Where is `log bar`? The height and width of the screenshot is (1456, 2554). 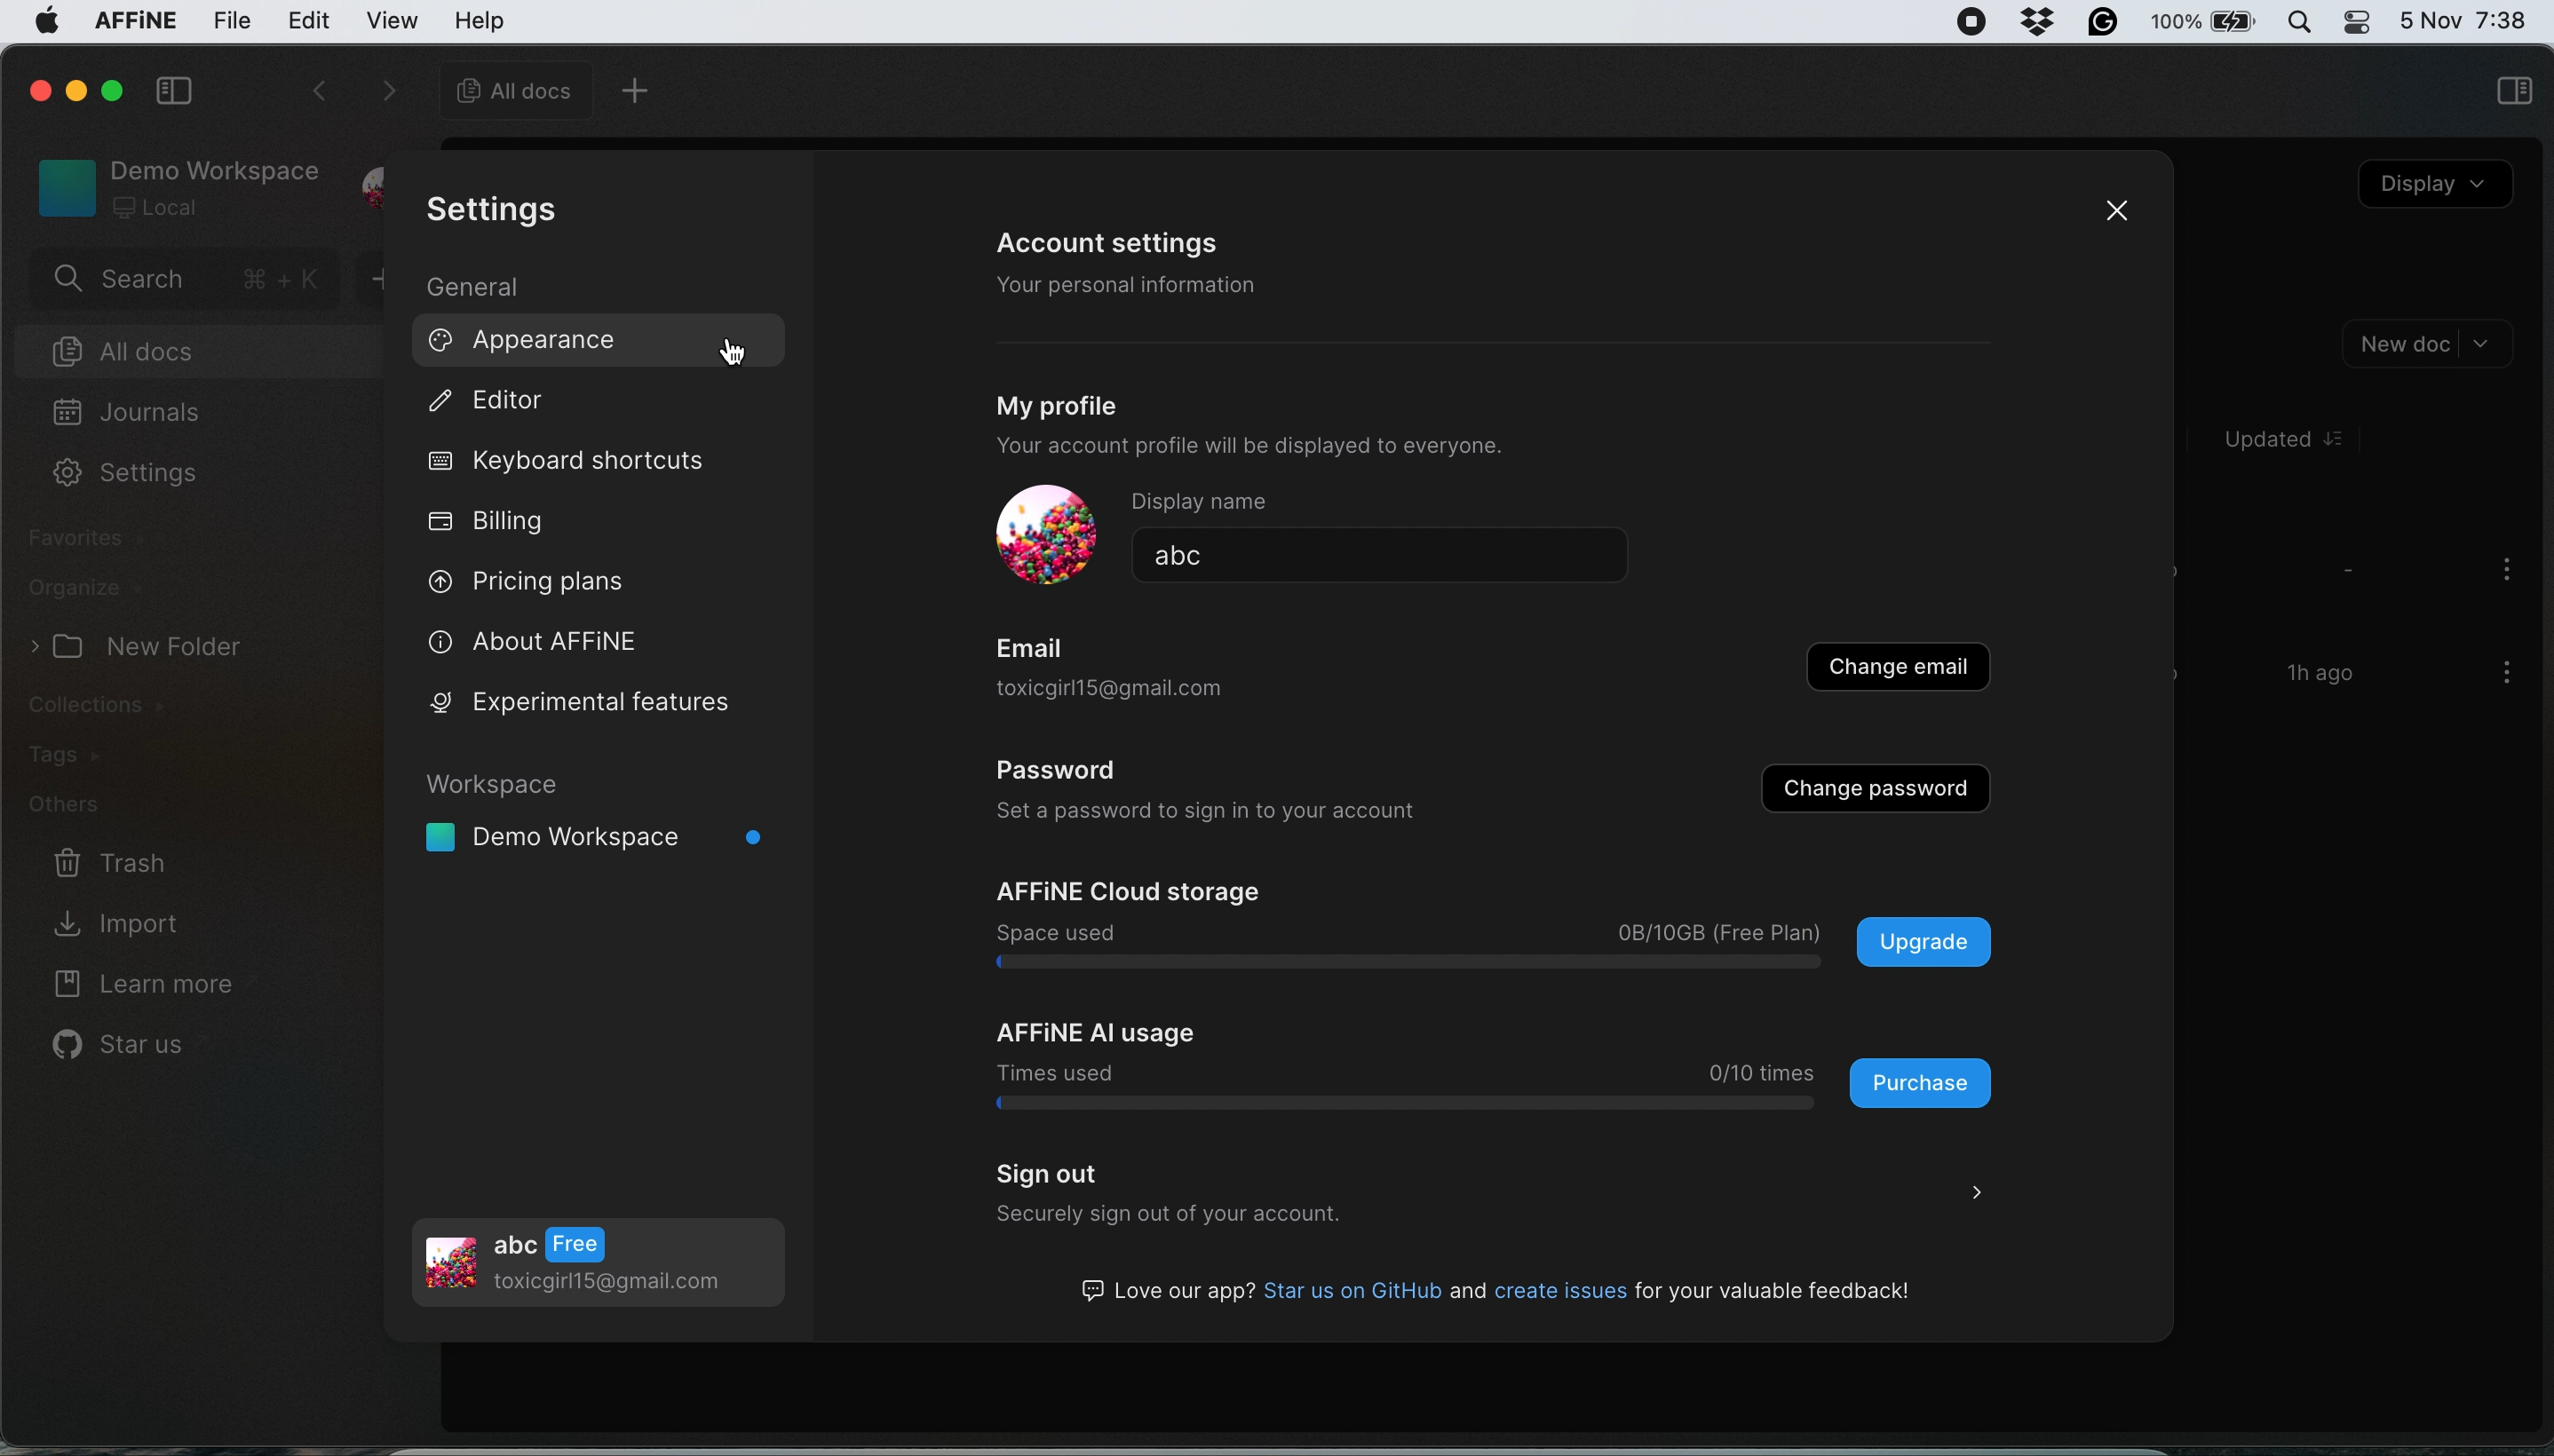 log bar is located at coordinates (1408, 961).